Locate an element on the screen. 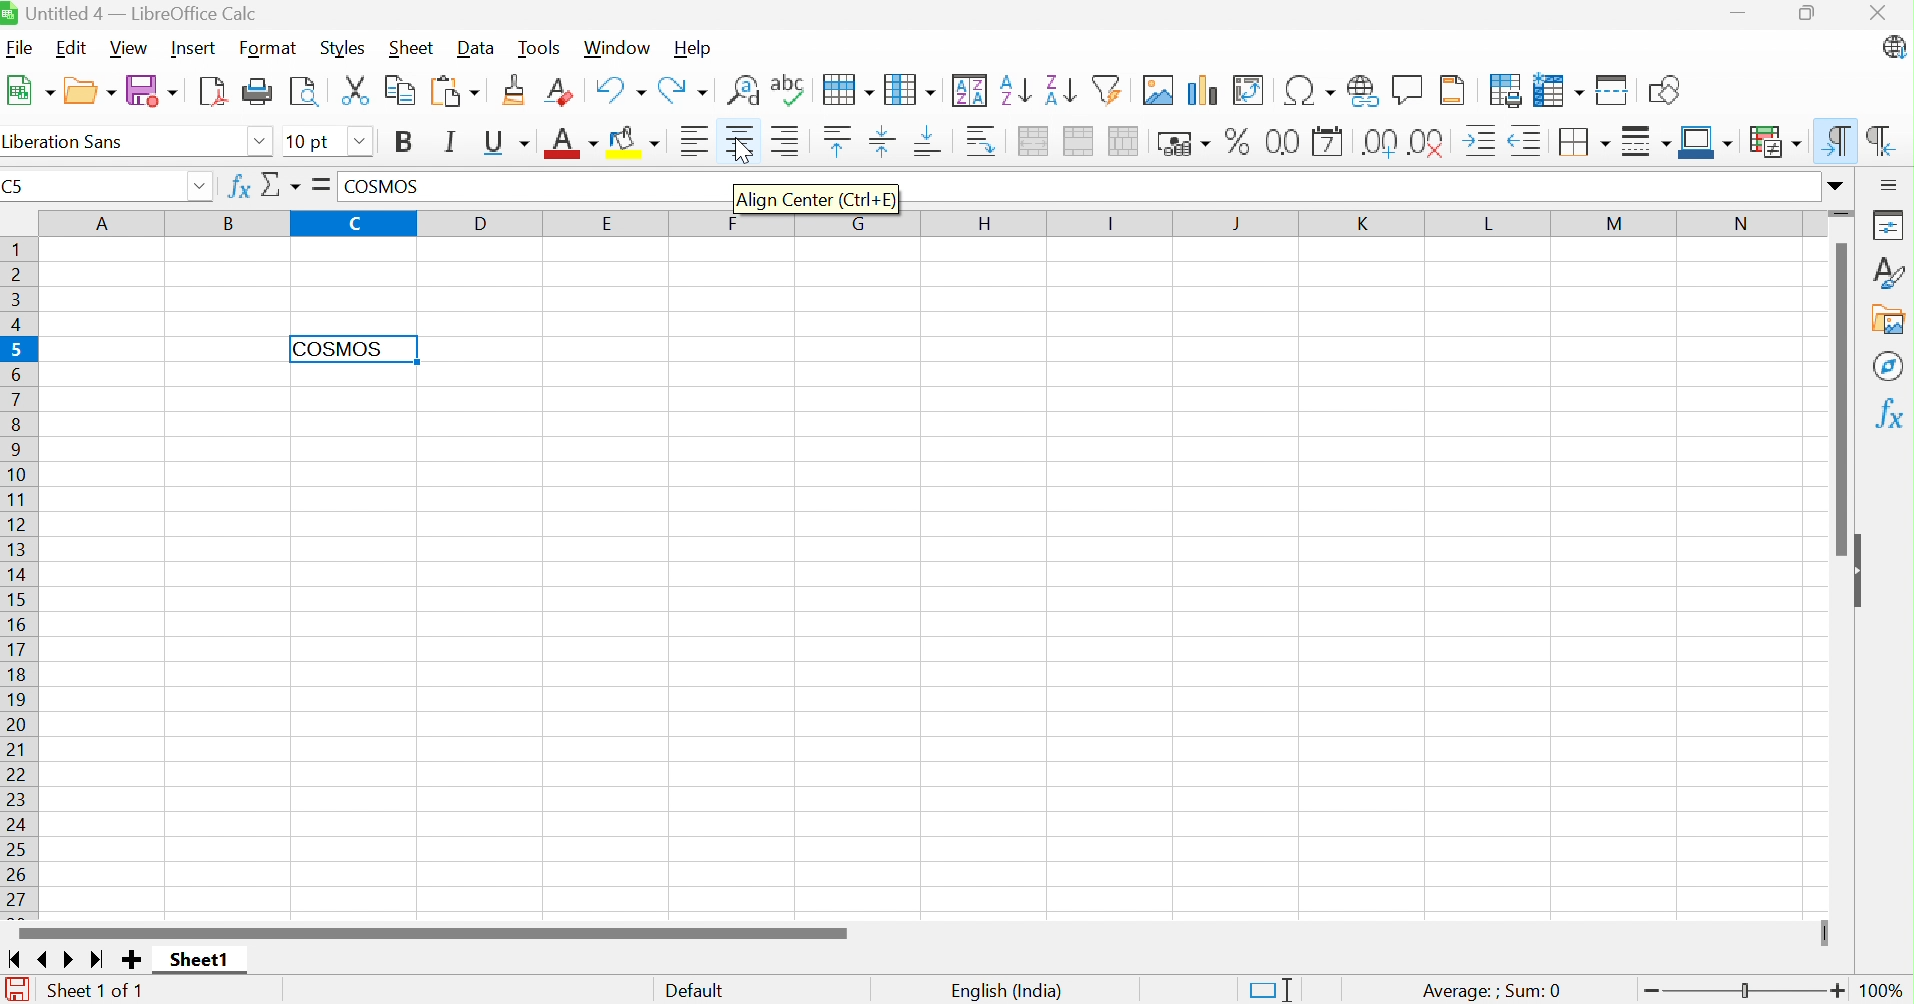 The width and height of the screenshot is (1914, 1004). Print is located at coordinates (257, 92).